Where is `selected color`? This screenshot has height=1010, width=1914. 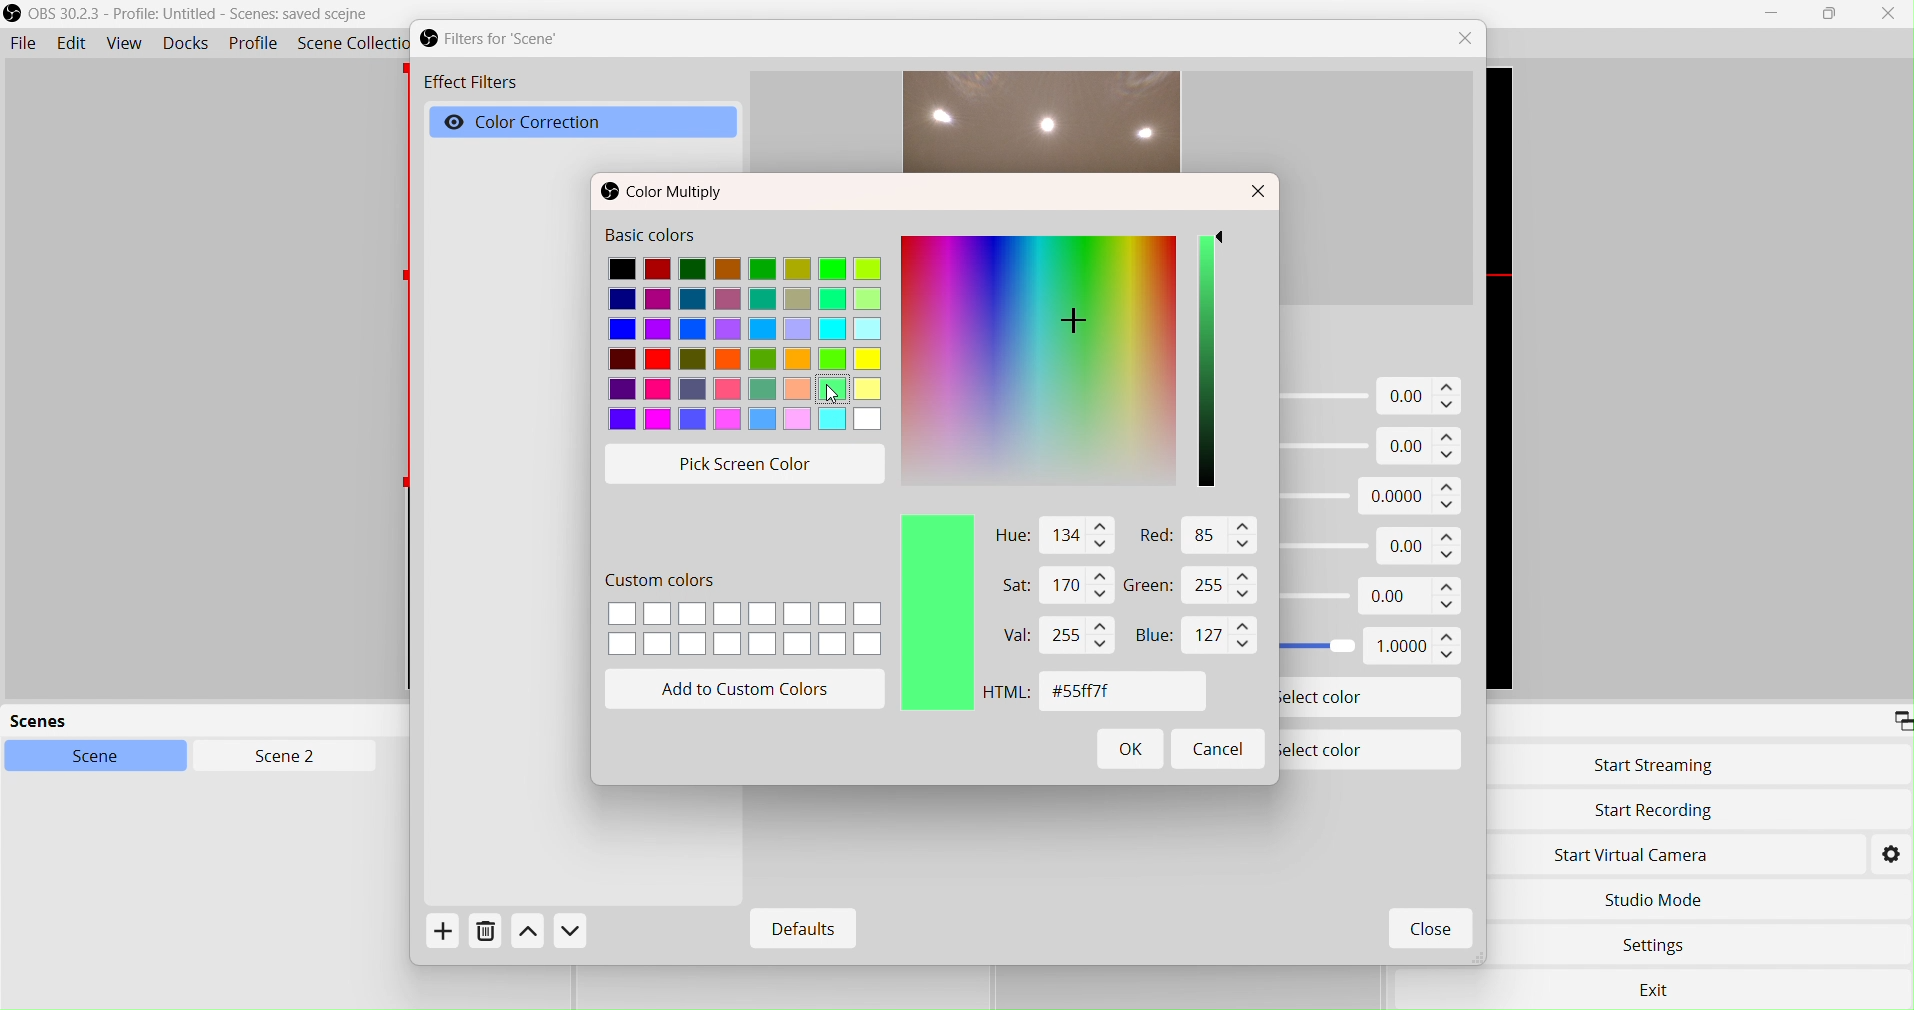 selected color is located at coordinates (934, 616).